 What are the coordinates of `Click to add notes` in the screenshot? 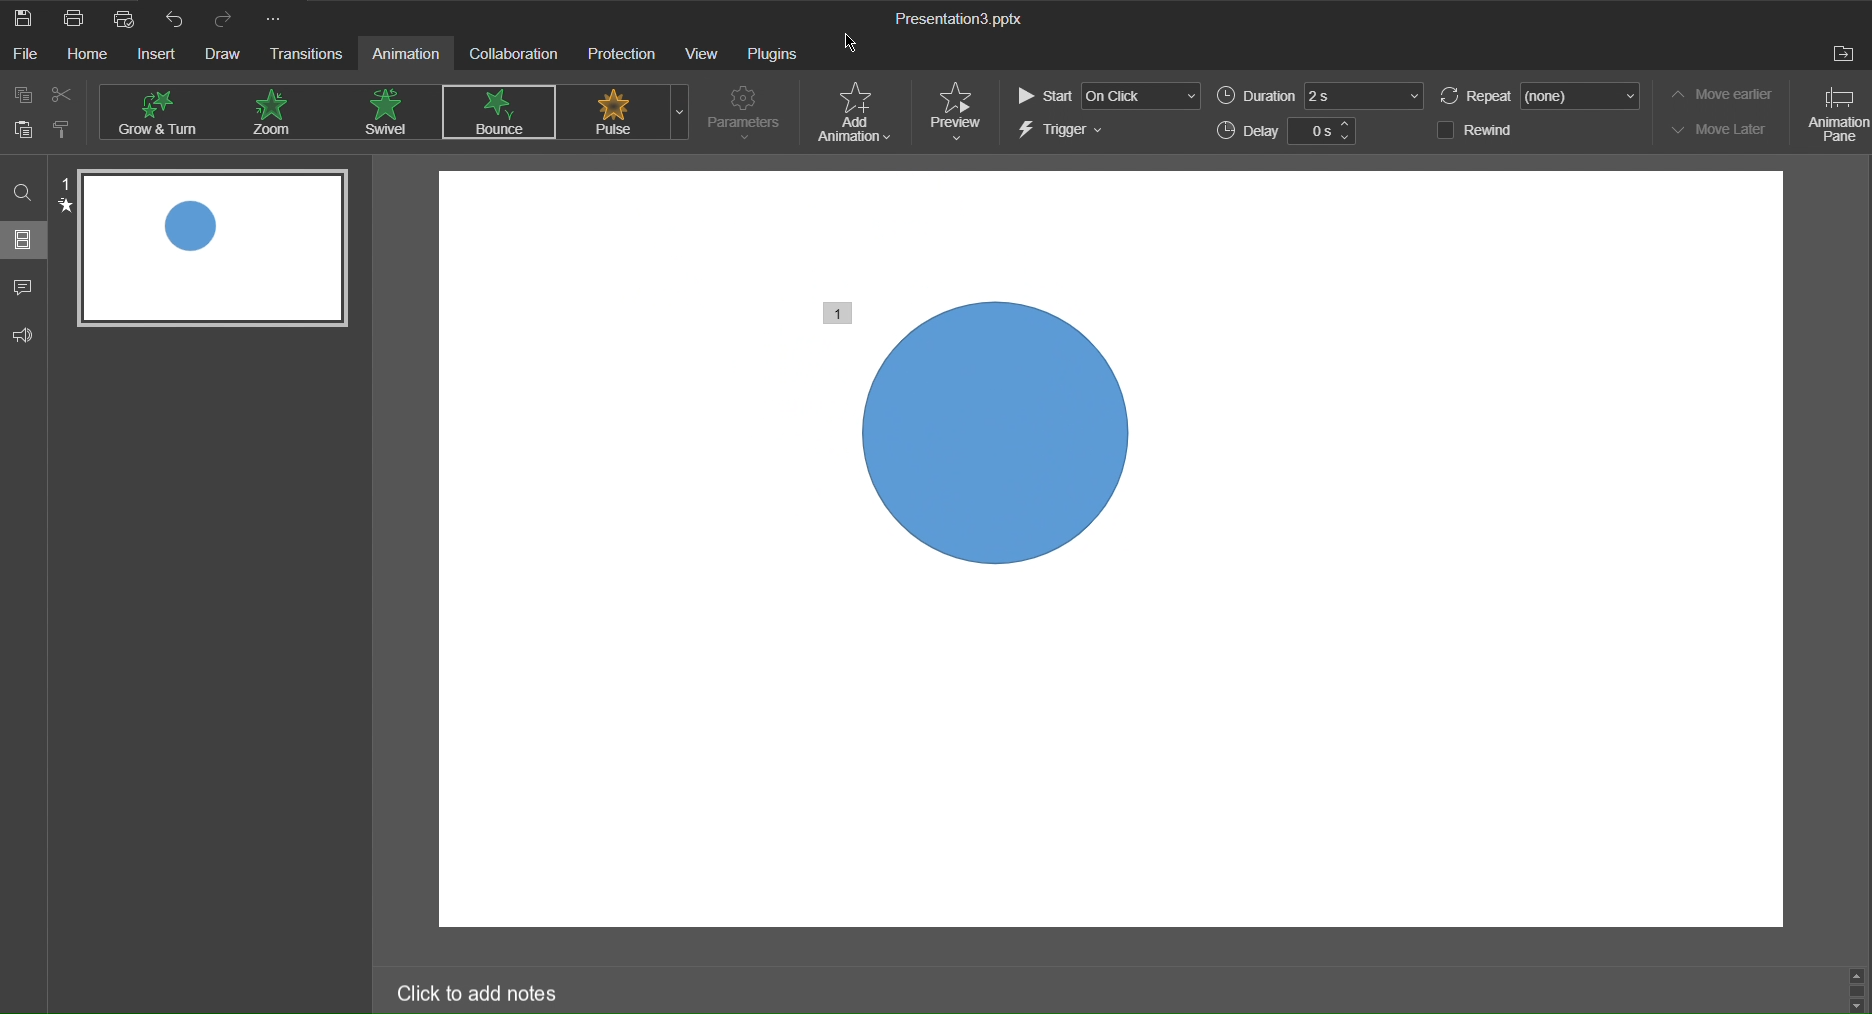 It's located at (476, 989).